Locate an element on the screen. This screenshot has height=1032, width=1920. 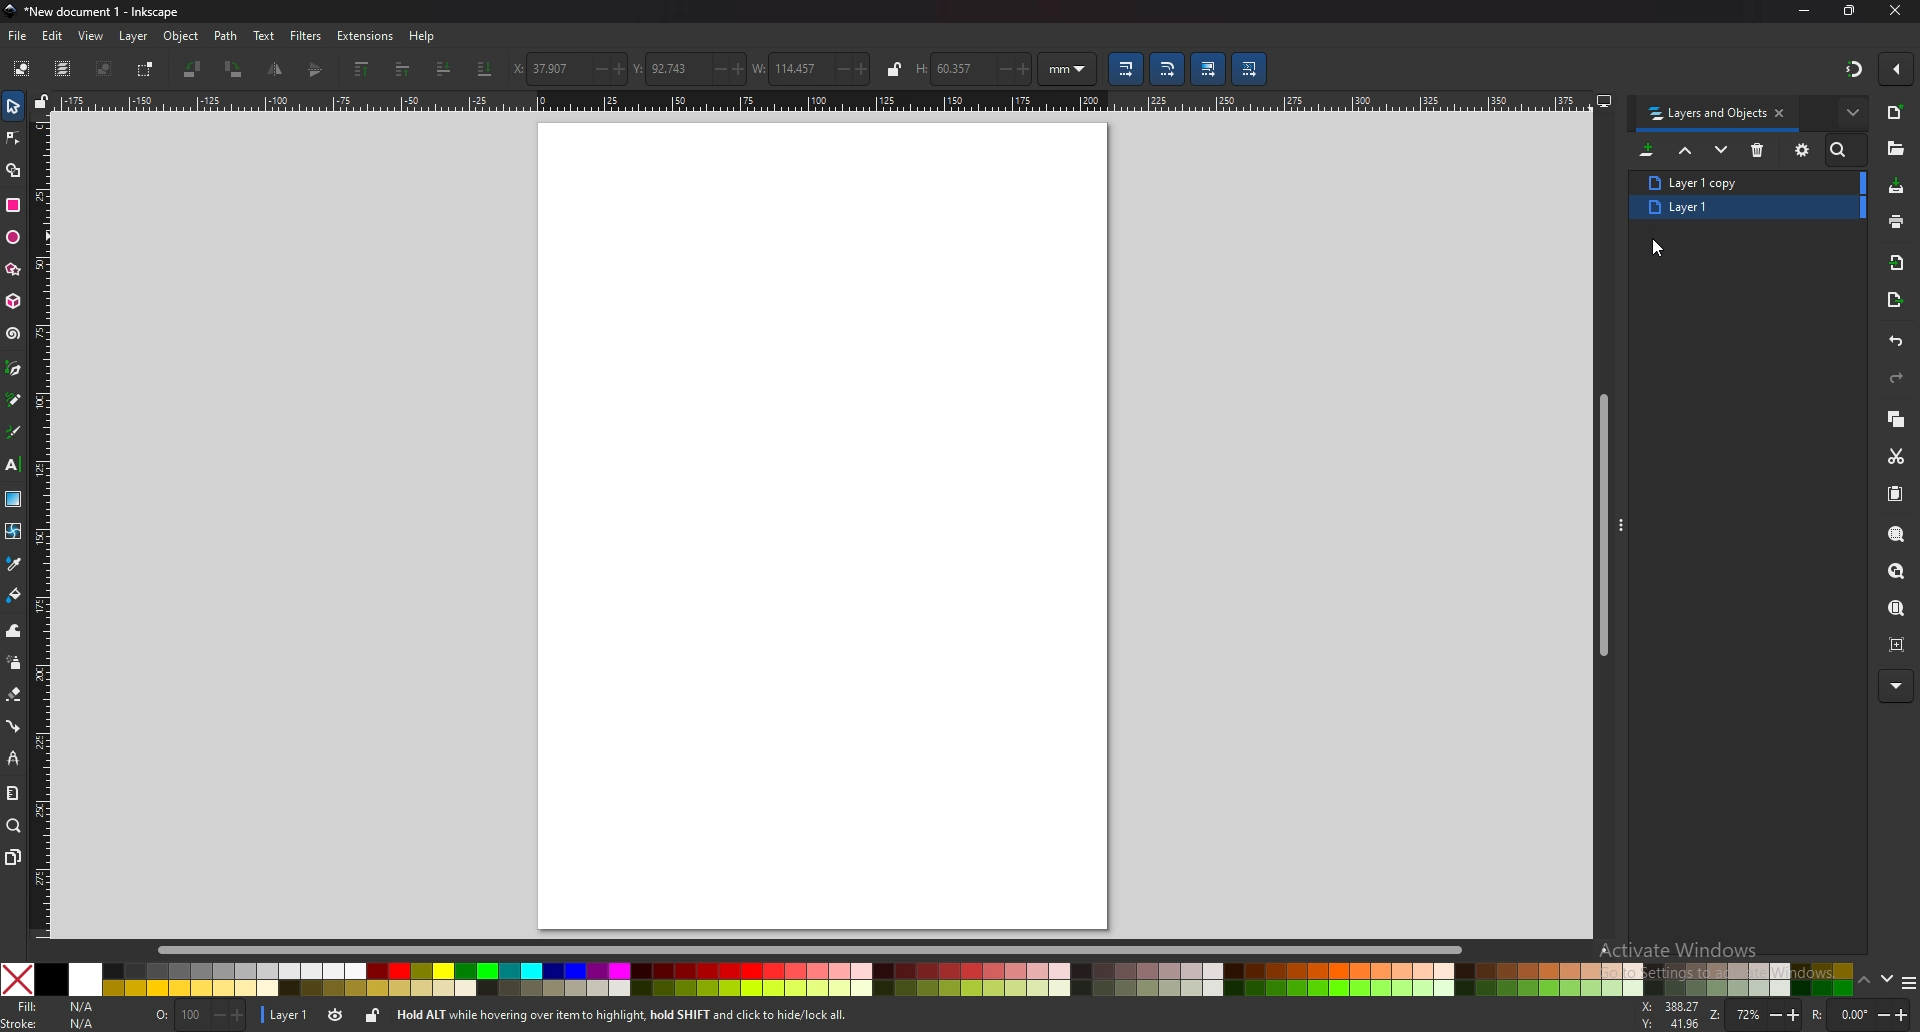
zoom is located at coordinates (1755, 1014).